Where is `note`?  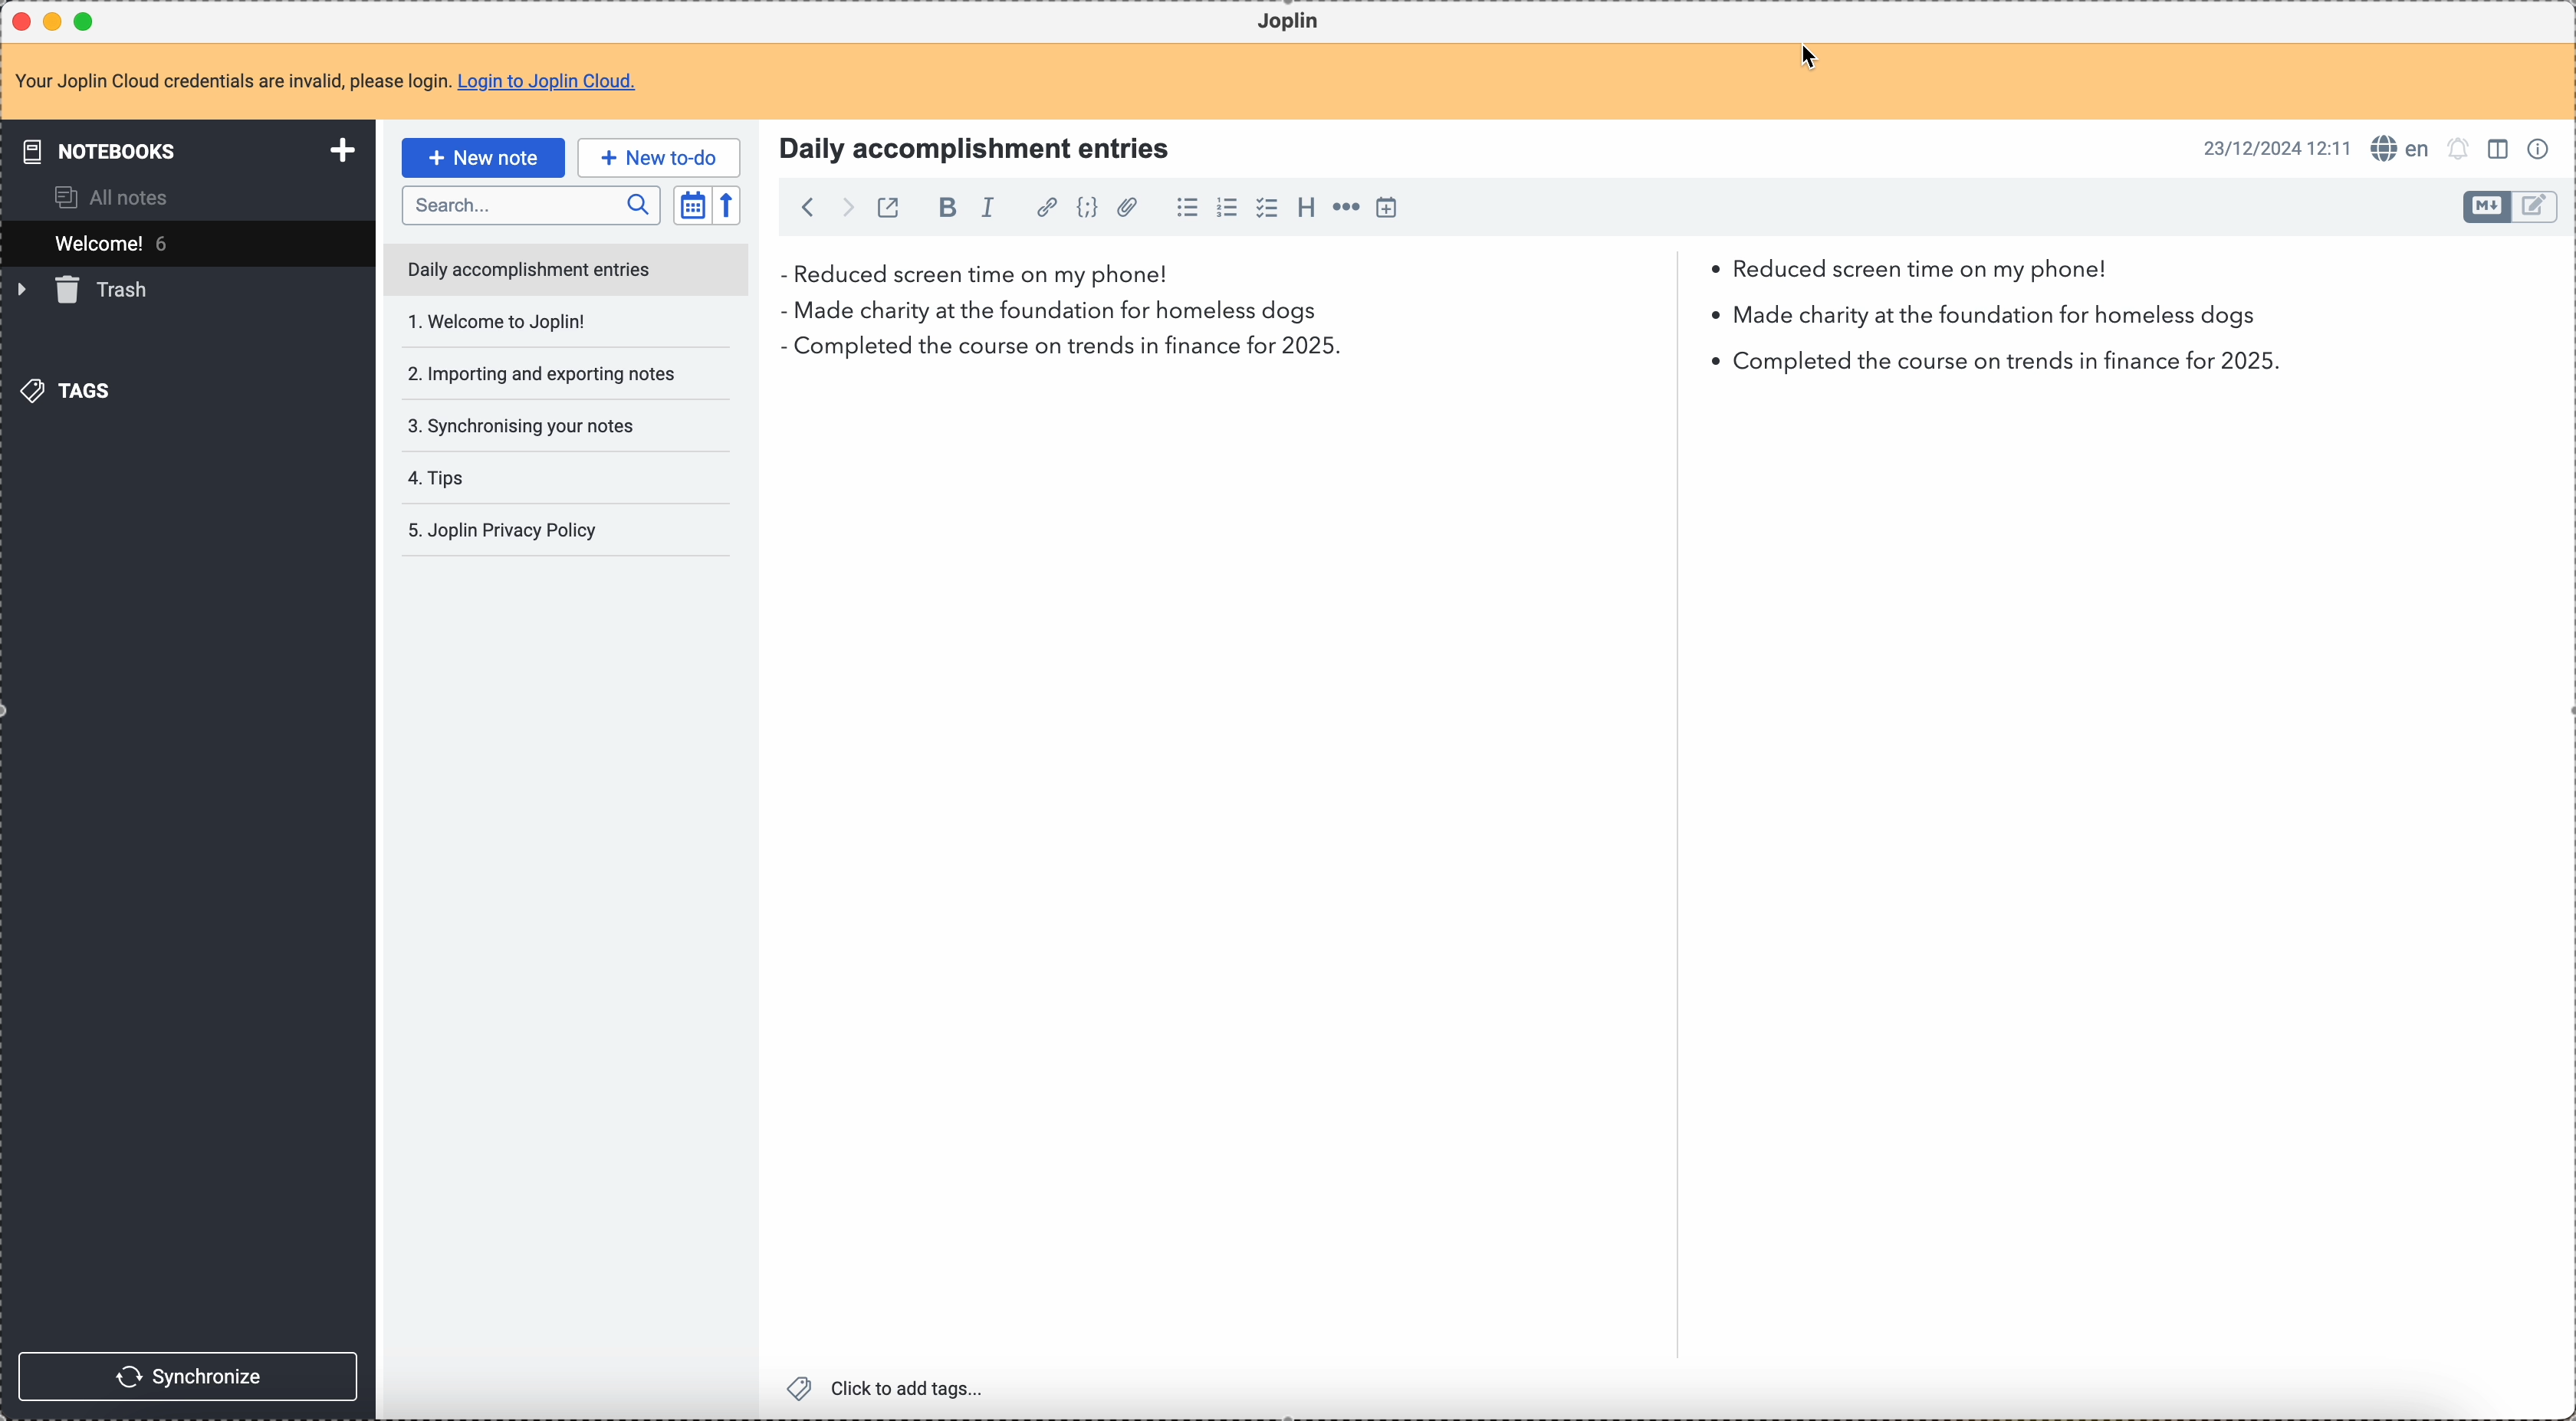
note is located at coordinates (325, 82).